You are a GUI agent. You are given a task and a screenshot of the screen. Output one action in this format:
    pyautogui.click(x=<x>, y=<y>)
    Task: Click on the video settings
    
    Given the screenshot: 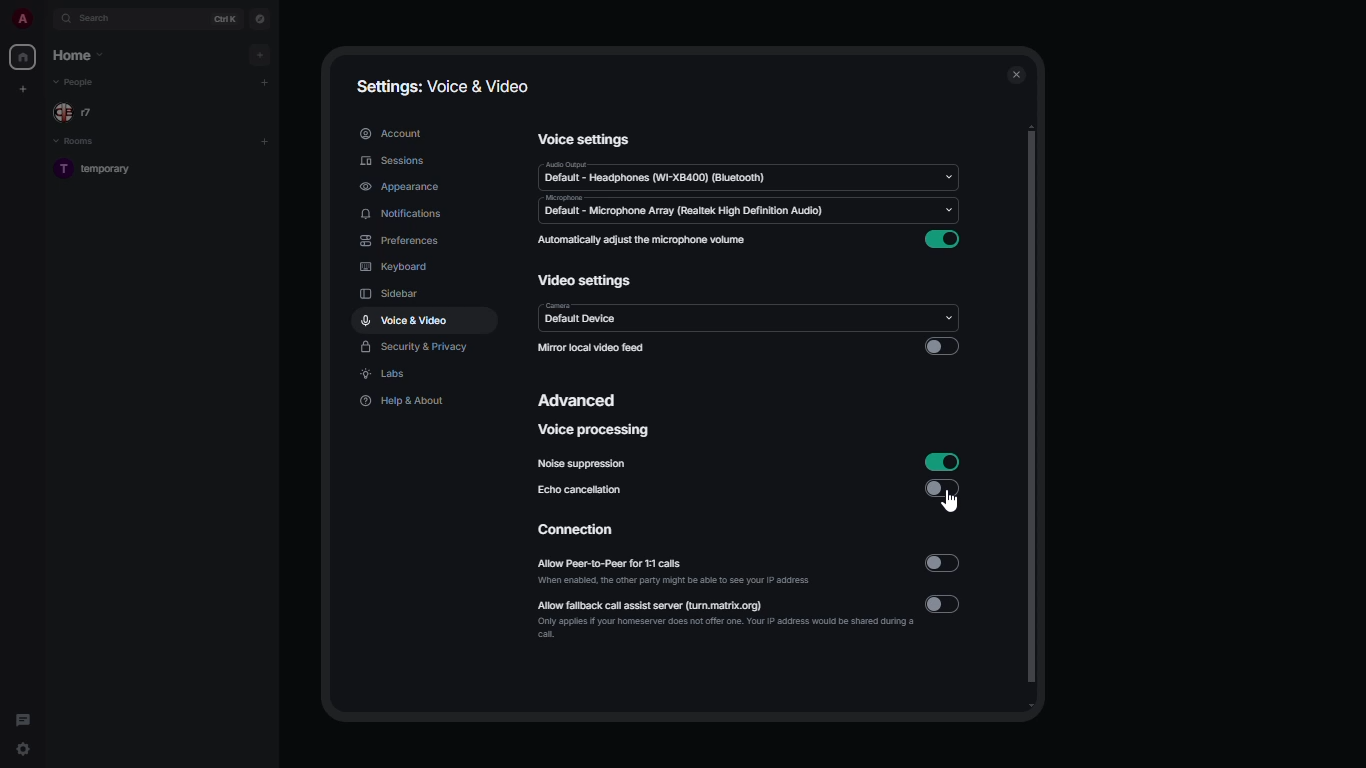 What is the action you would take?
    pyautogui.click(x=585, y=281)
    